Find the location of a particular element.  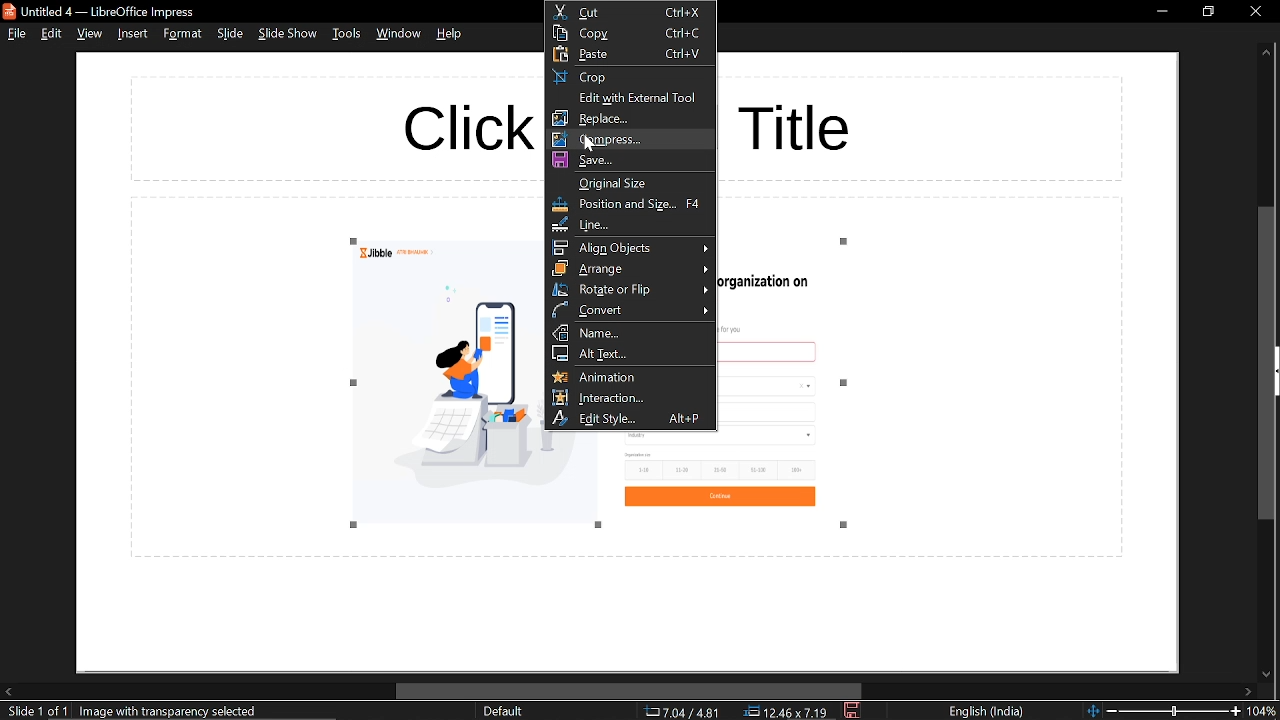

slide is located at coordinates (229, 35).